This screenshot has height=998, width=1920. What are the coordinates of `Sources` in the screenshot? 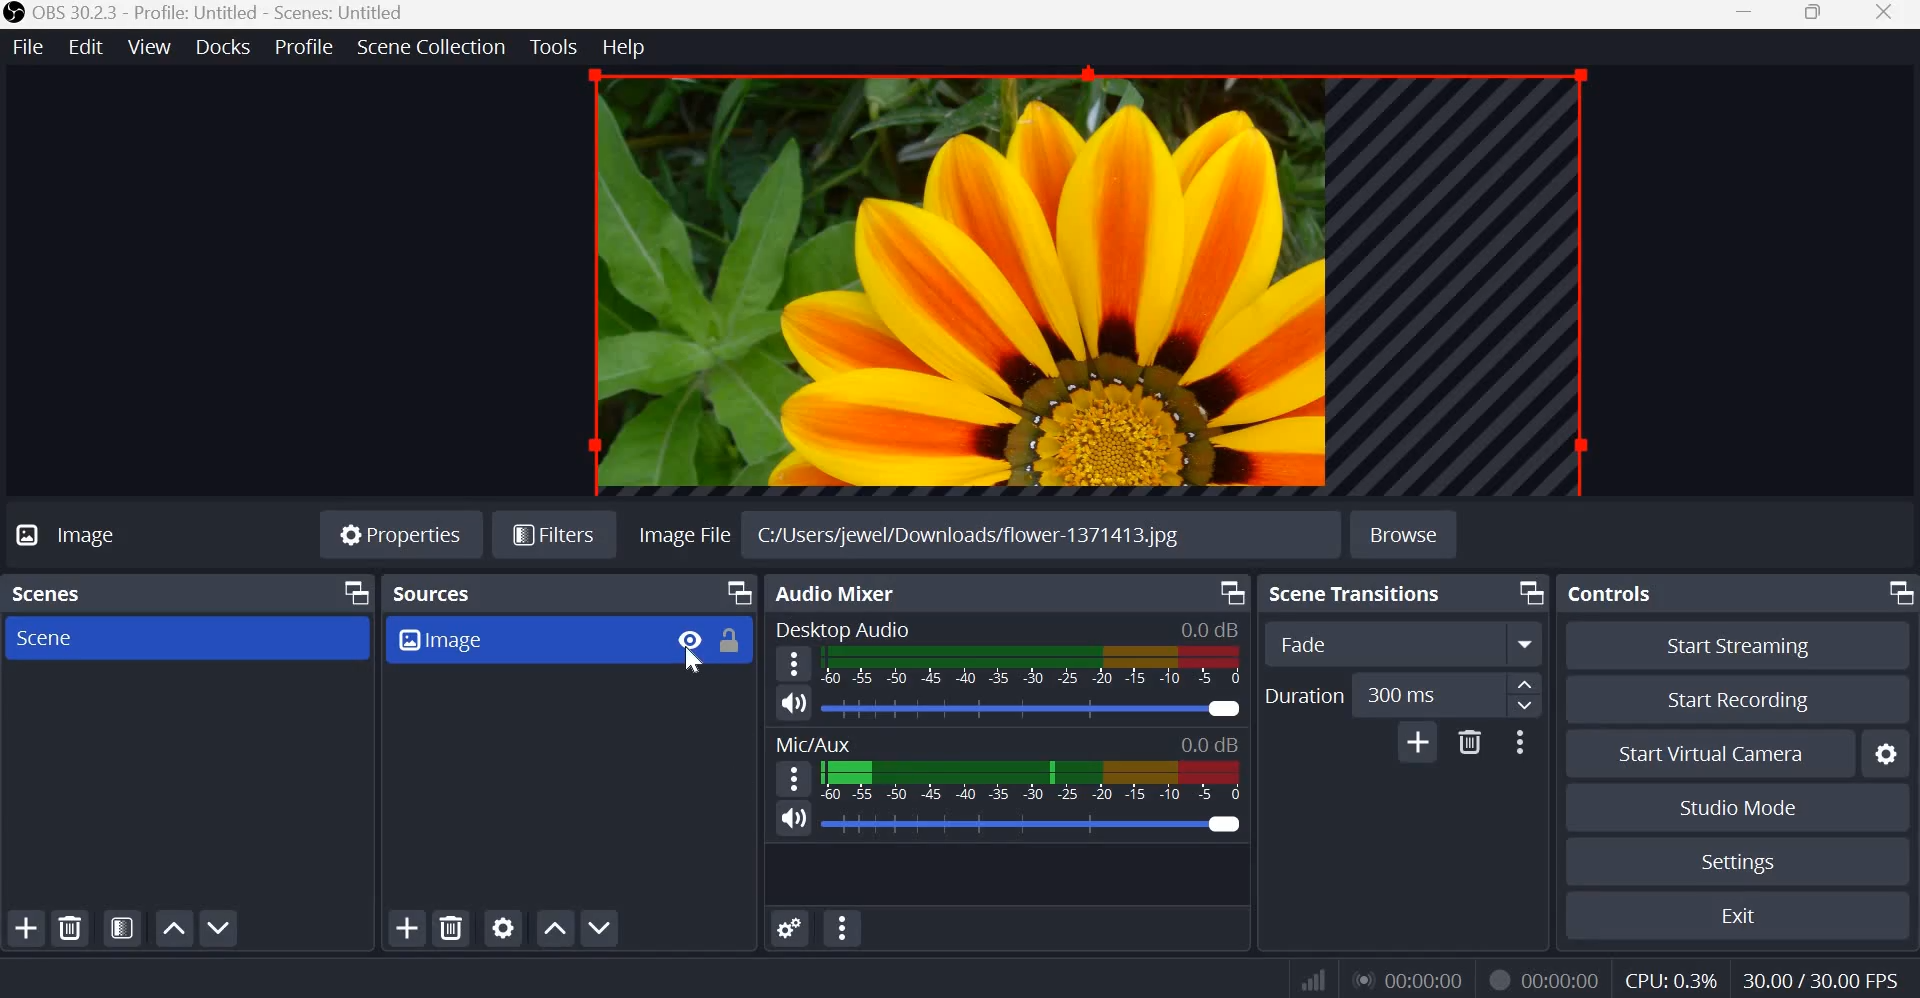 It's located at (437, 591).